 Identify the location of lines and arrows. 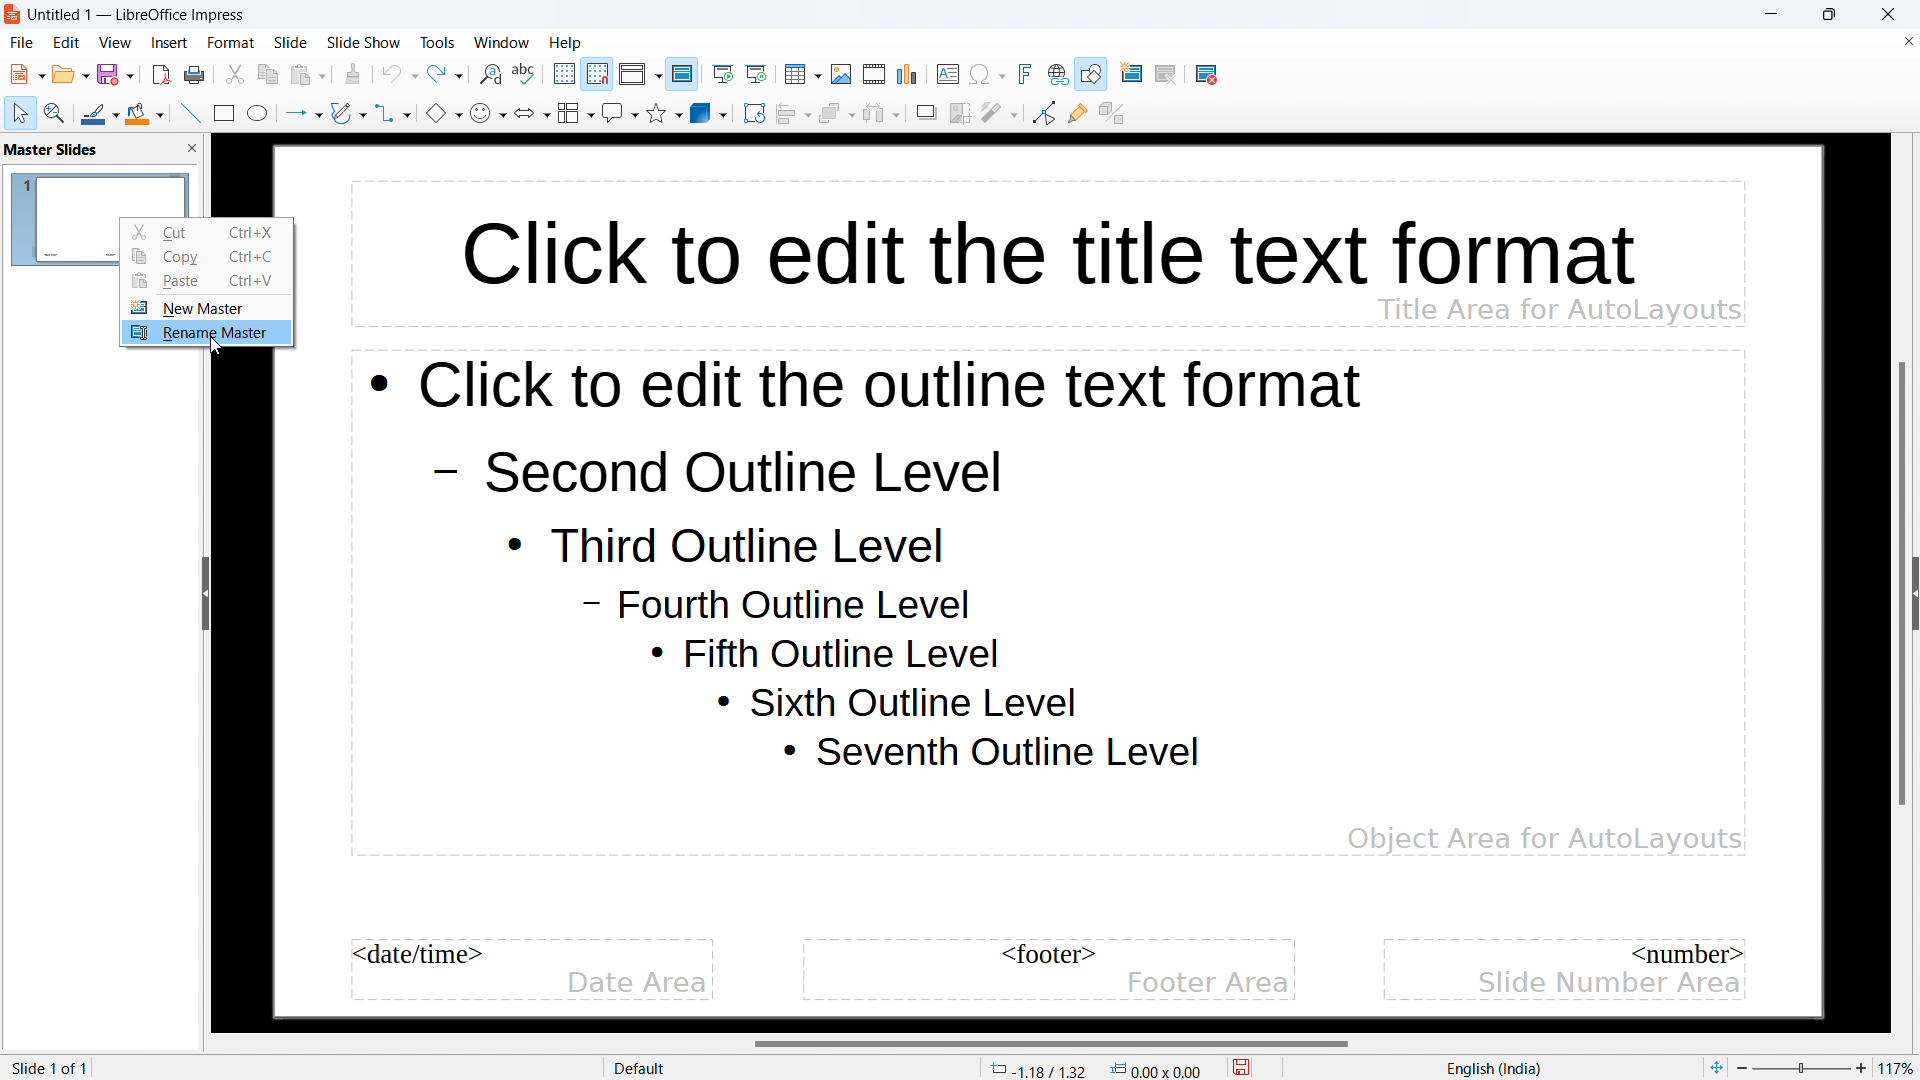
(303, 114).